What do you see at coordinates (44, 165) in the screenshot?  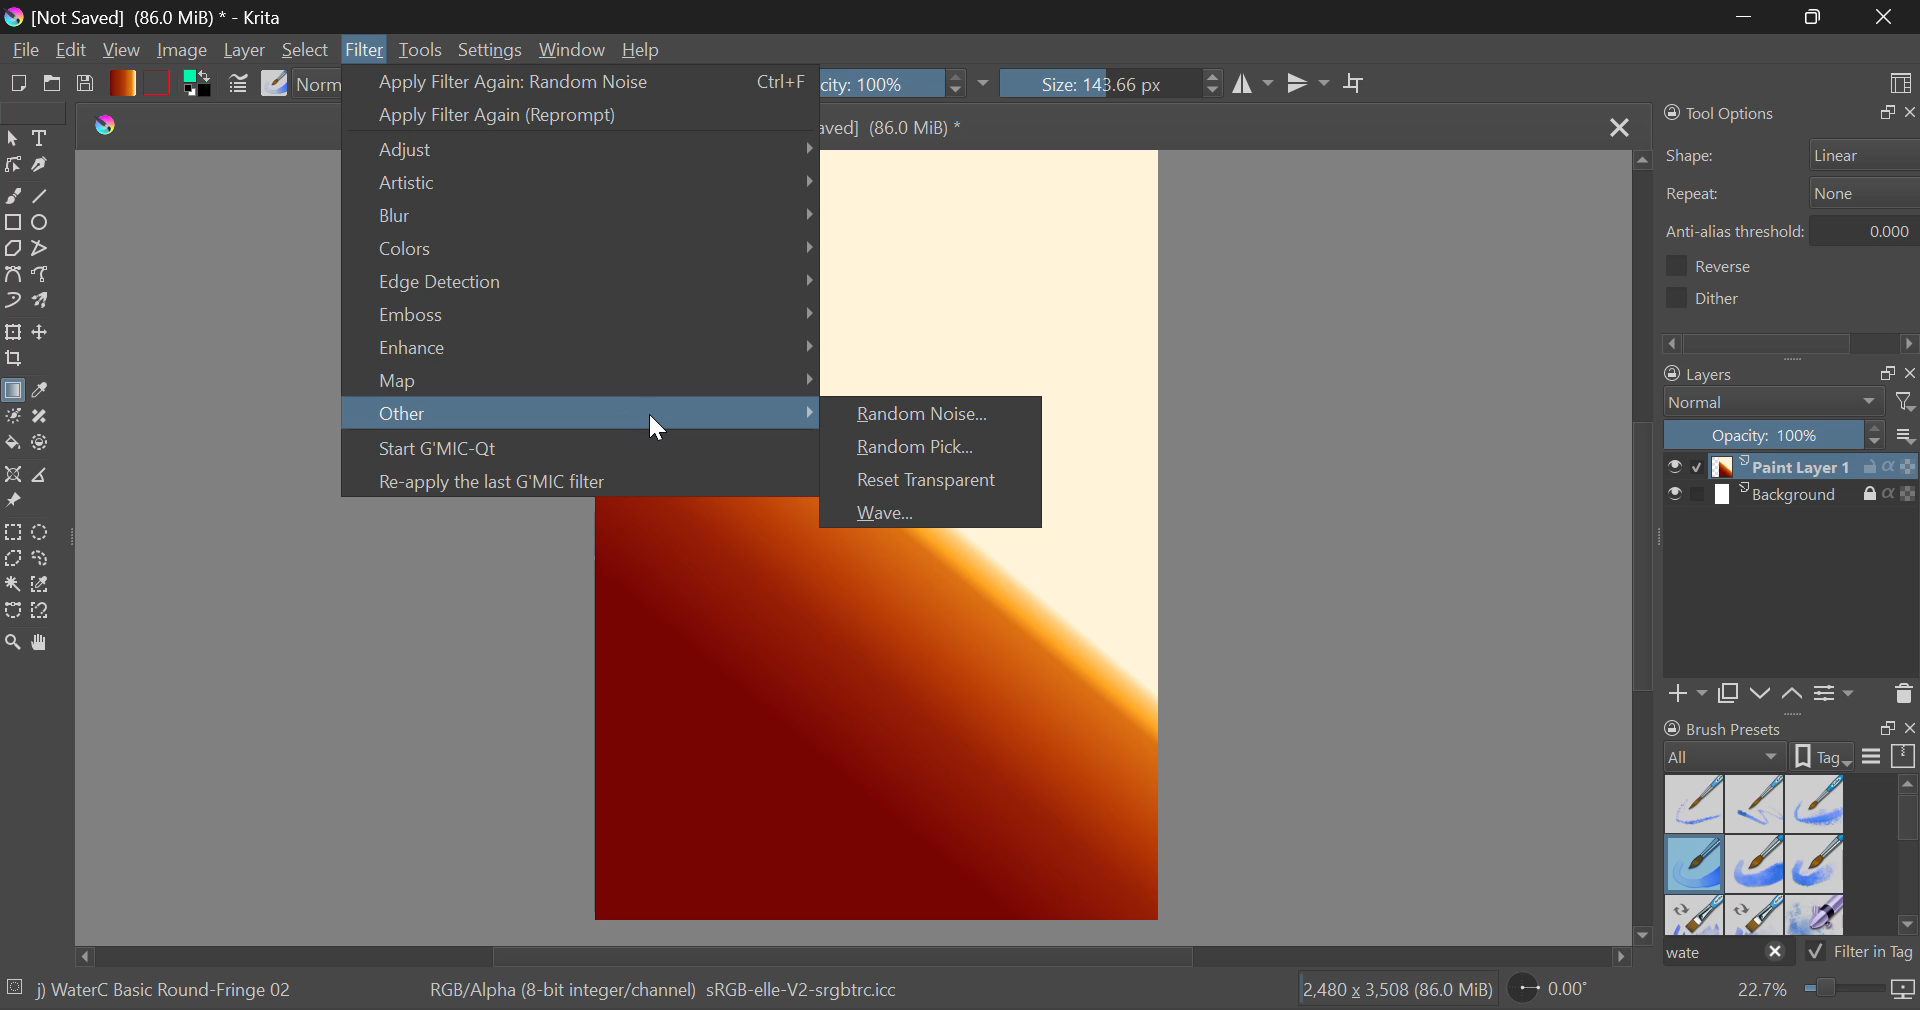 I see `Calligraphic Tool` at bounding box center [44, 165].